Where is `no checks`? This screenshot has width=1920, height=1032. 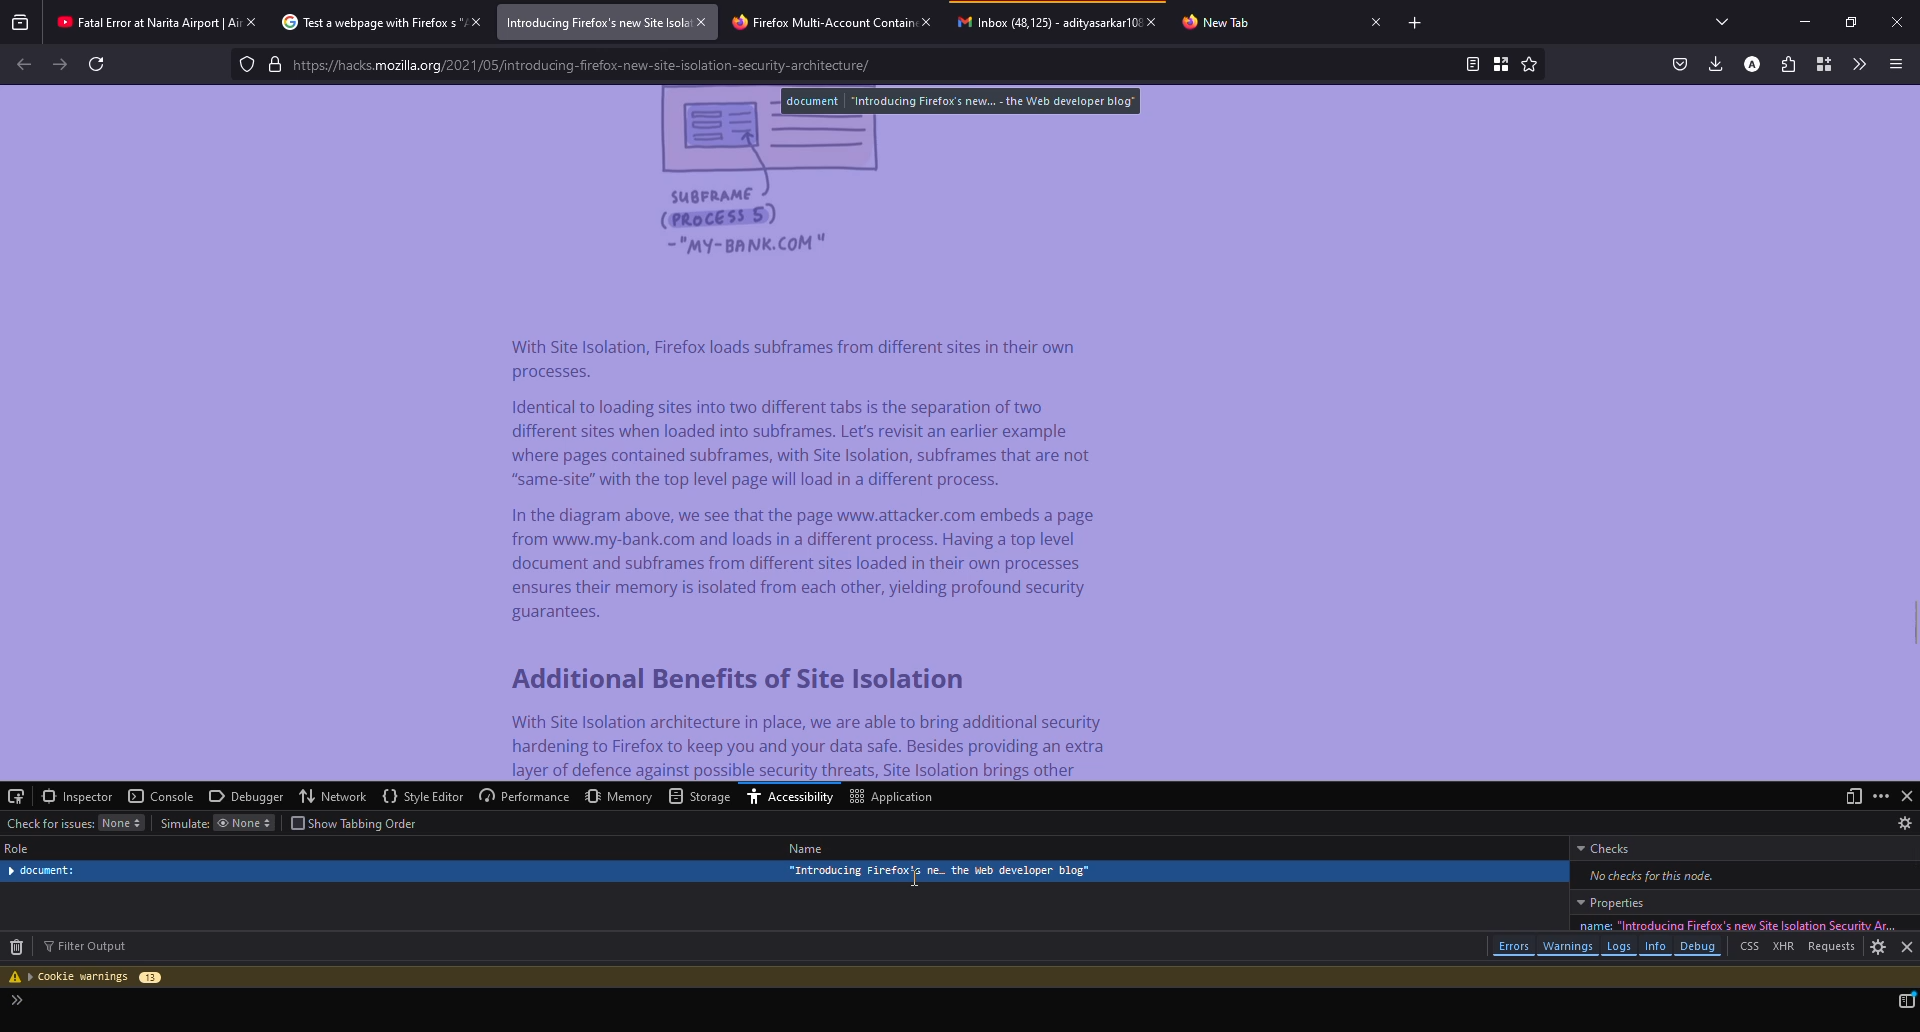 no checks is located at coordinates (1650, 874).